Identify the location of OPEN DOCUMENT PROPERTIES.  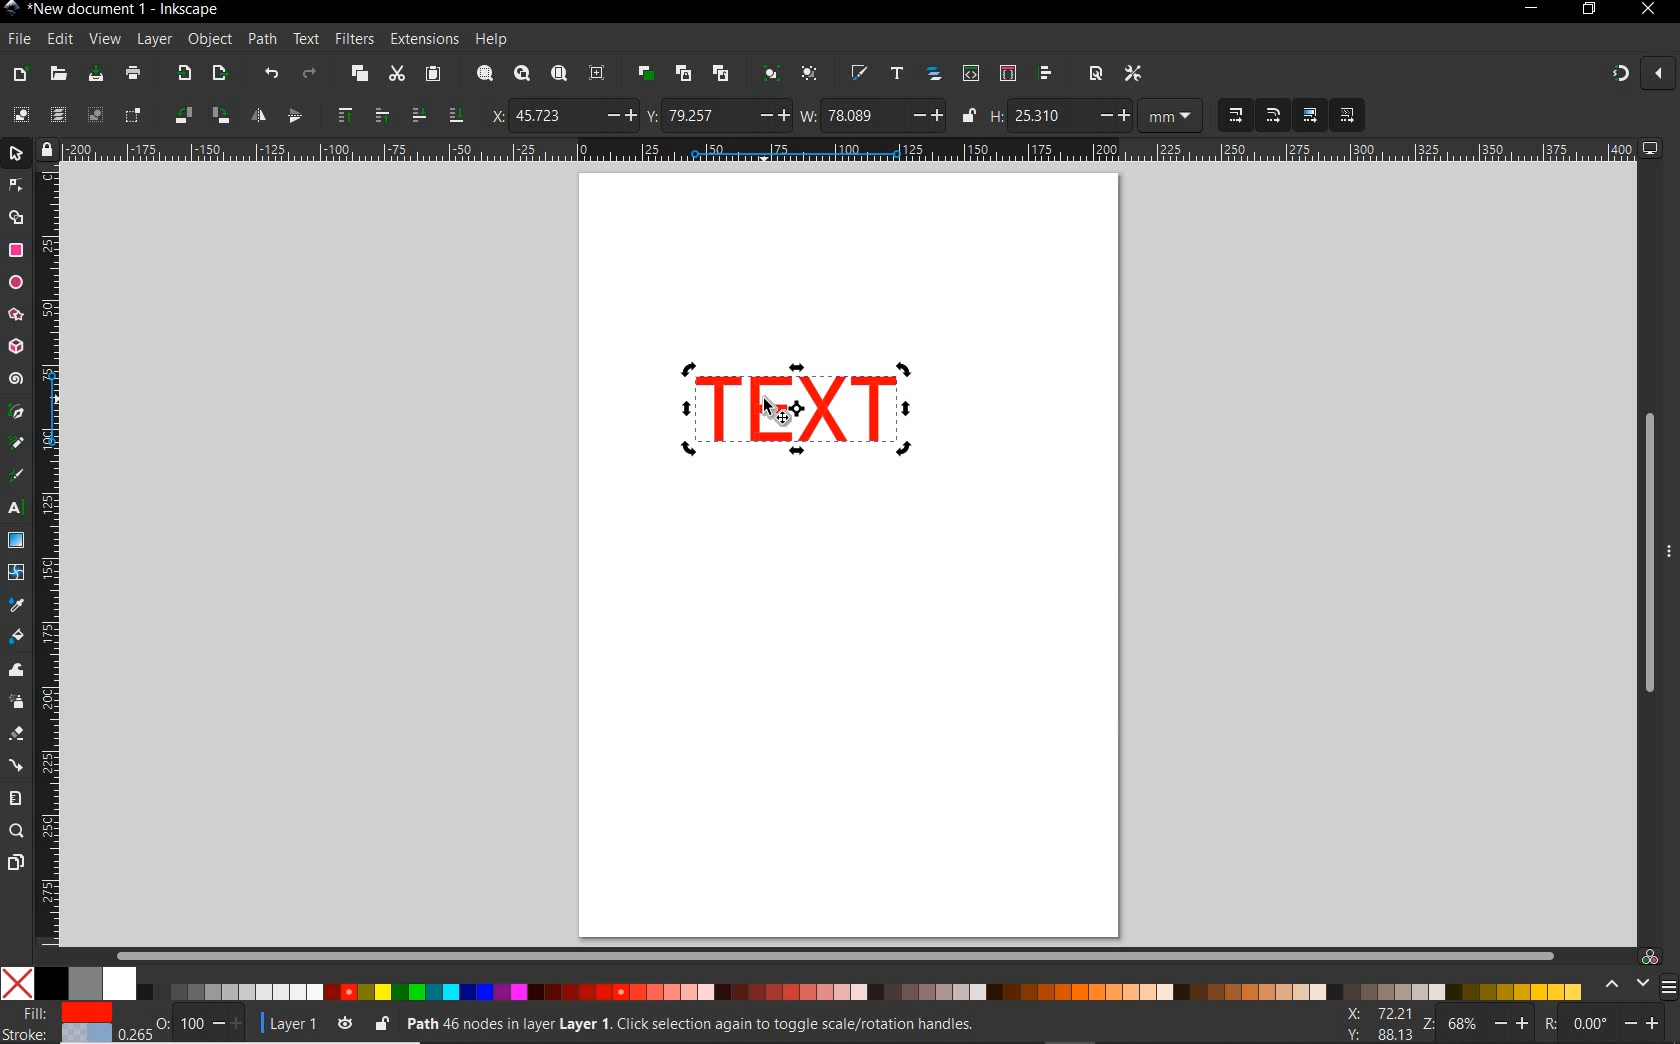
(1095, 73).